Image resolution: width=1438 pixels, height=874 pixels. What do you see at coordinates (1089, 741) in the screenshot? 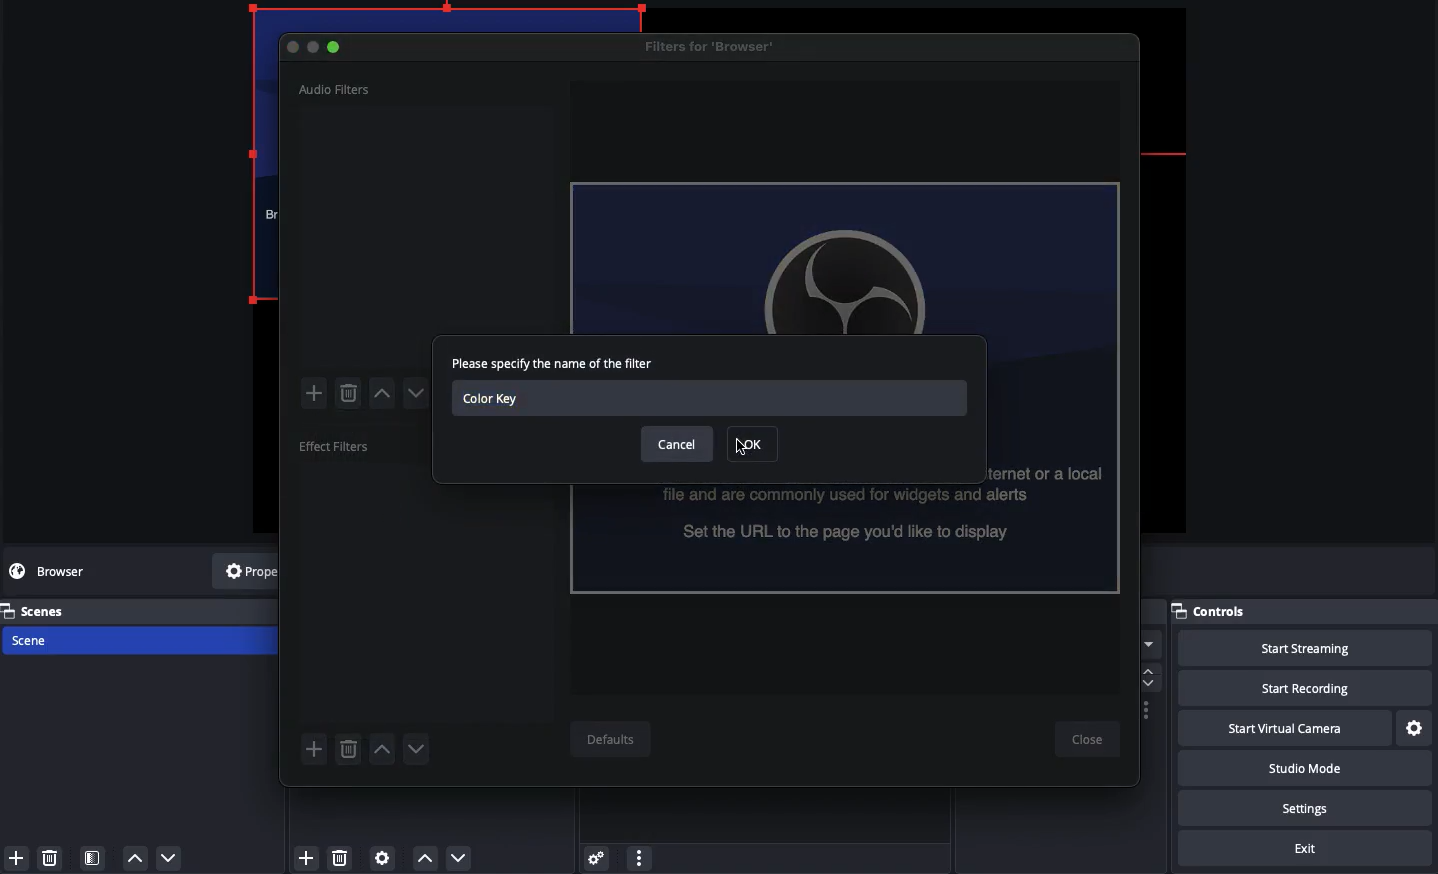
I see `Close` at bounding box center [1089, 741].